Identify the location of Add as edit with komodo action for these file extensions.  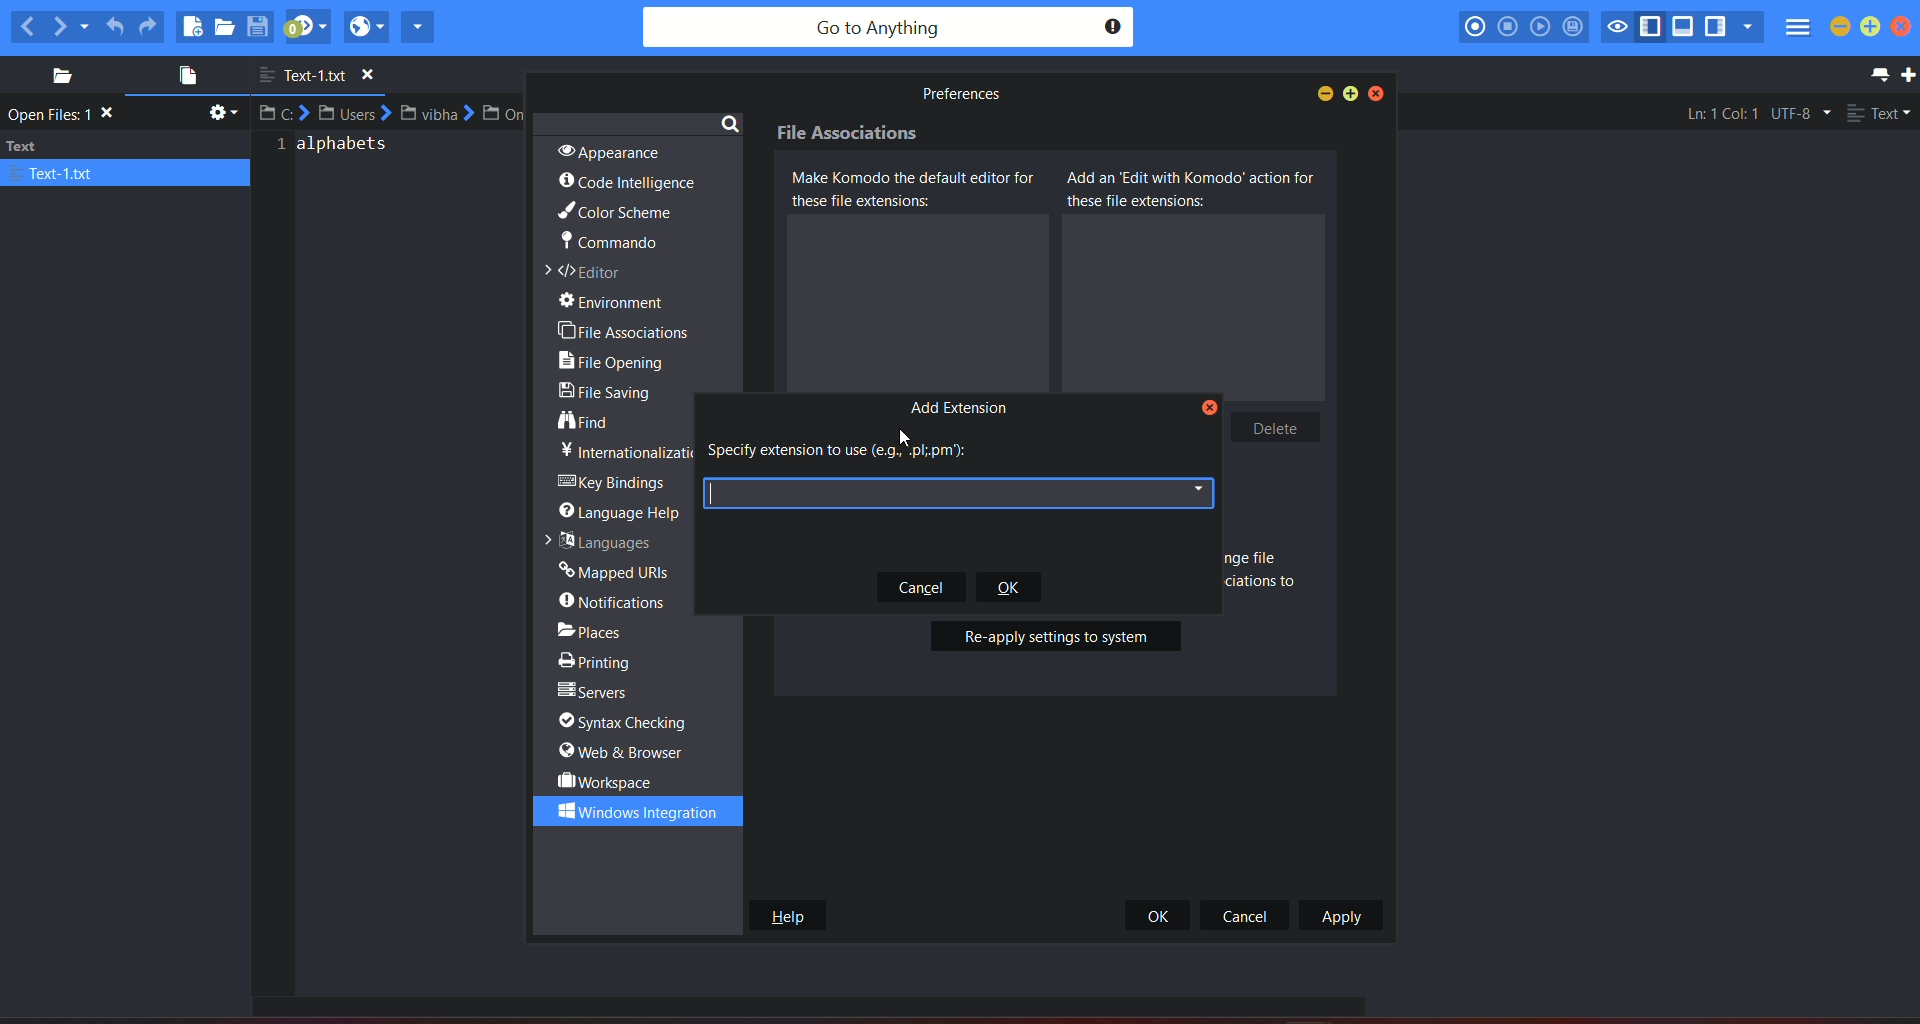
(1192, 189).